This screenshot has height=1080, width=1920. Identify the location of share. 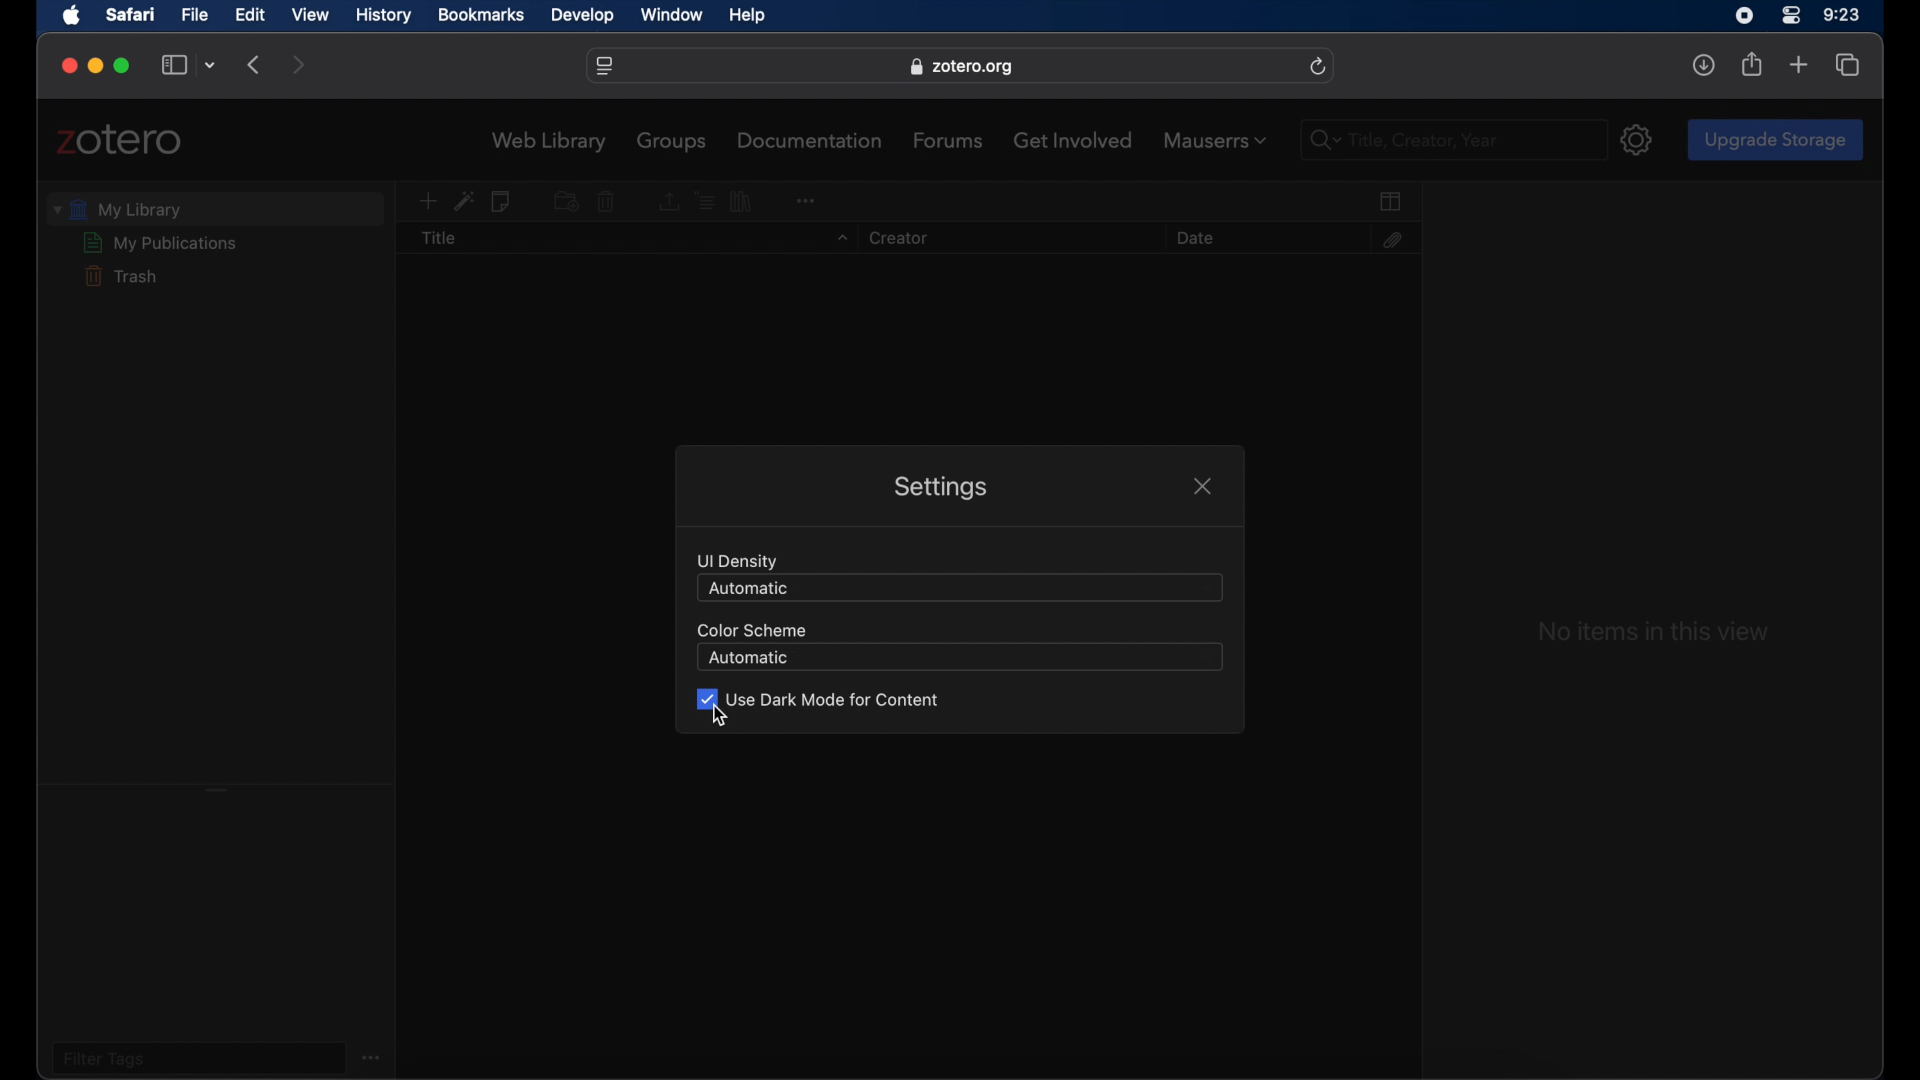
(1753, 64).